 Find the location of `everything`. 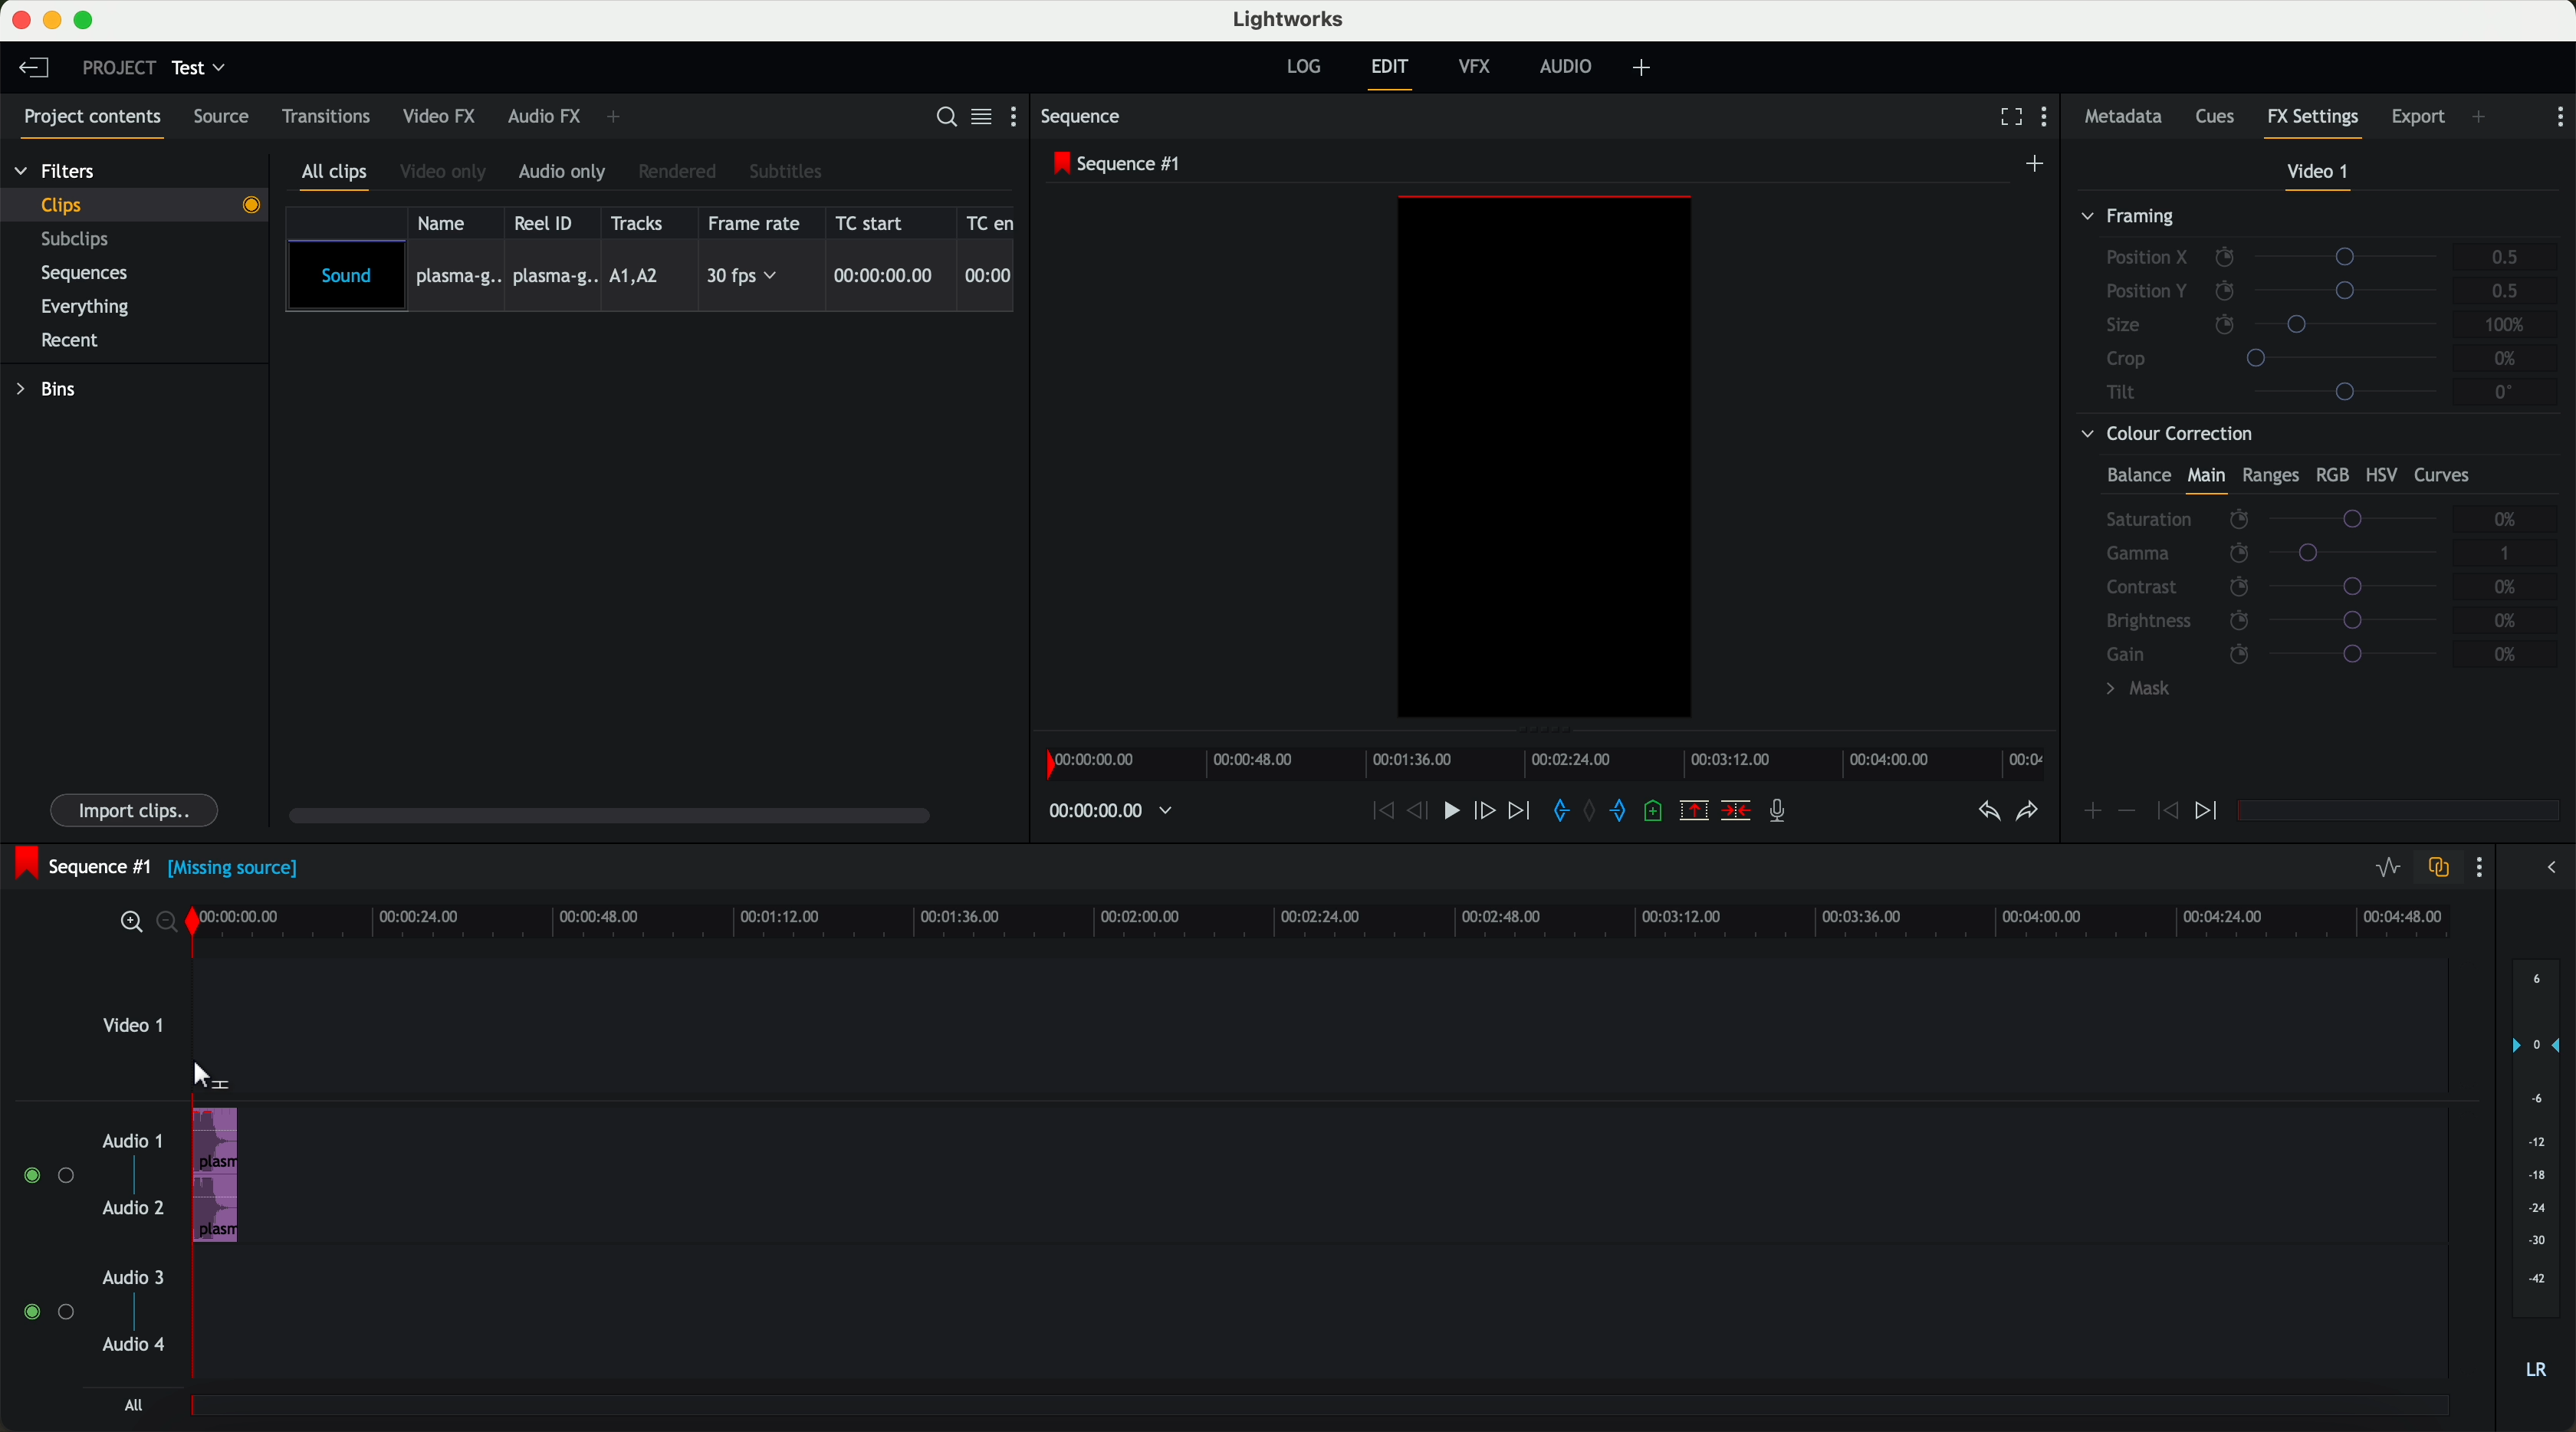

everything is located at coordinates (96, 305).